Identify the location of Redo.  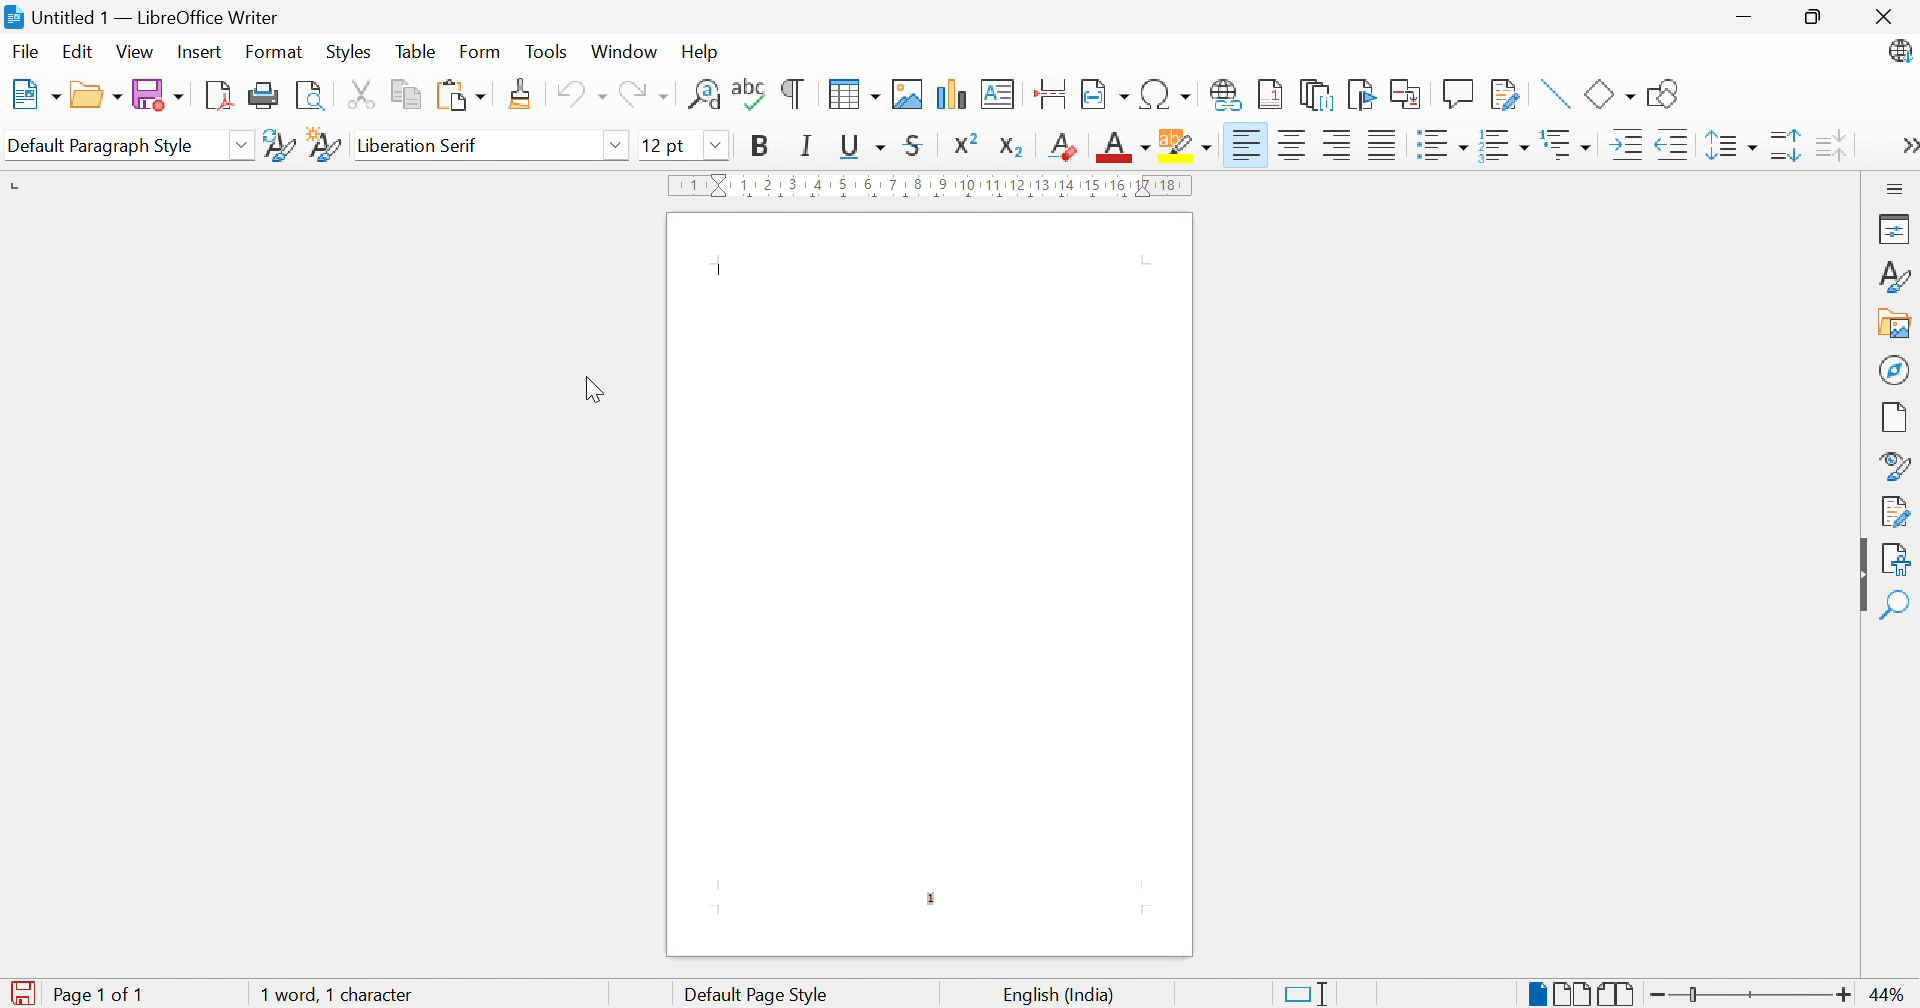
(645, 96).